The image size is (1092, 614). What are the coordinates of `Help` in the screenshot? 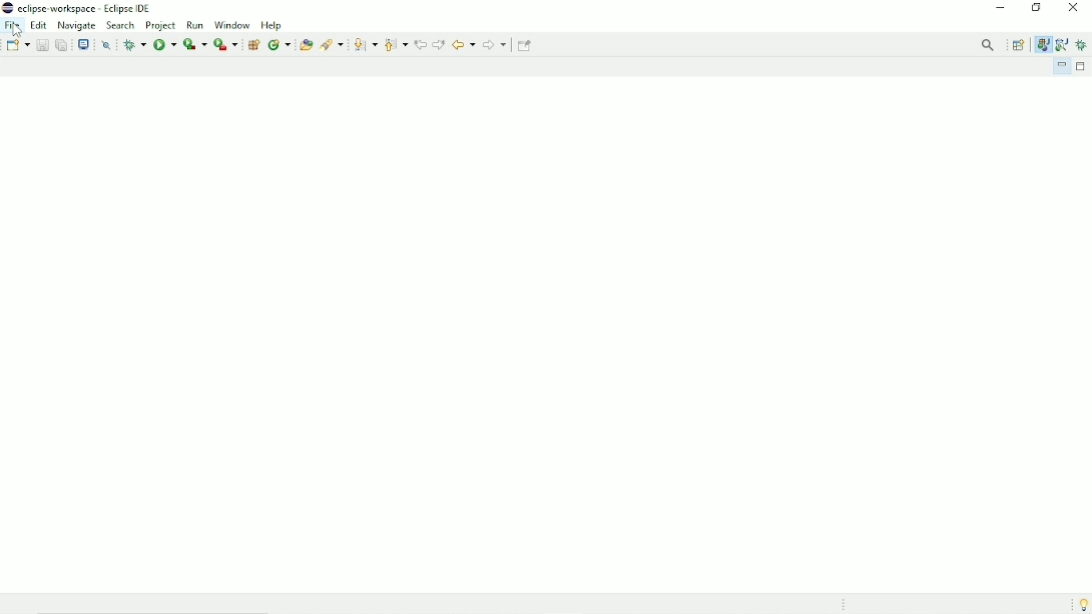 It's located at (273, 25).